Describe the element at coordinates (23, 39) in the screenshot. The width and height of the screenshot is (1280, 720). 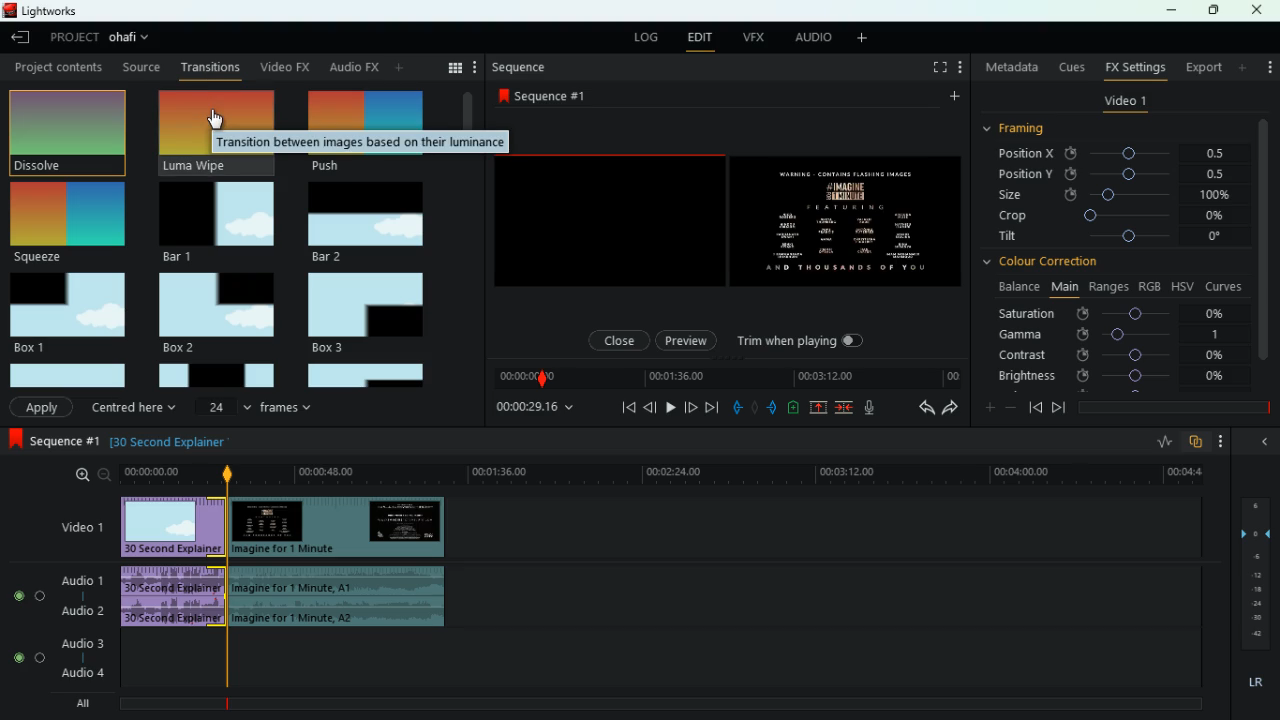
I see `back` at that location.